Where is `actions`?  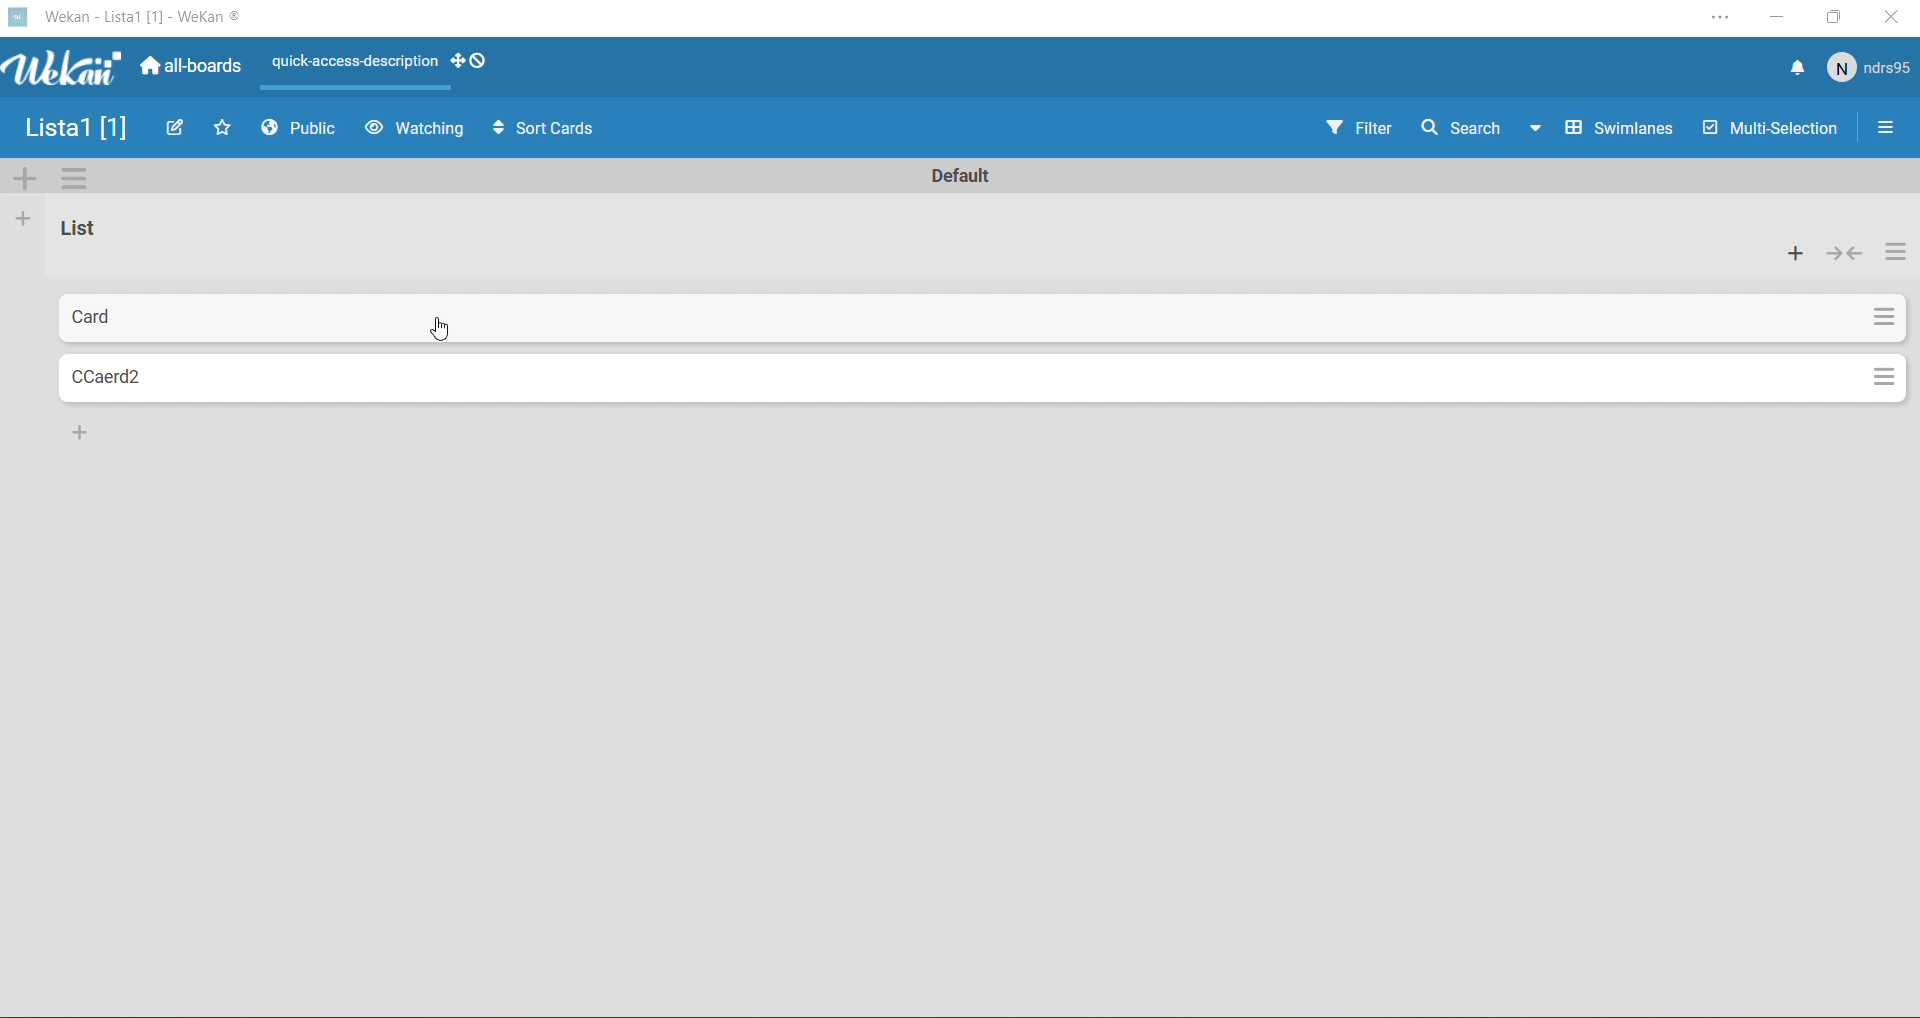
actions is located at coordinates (1896, 254).